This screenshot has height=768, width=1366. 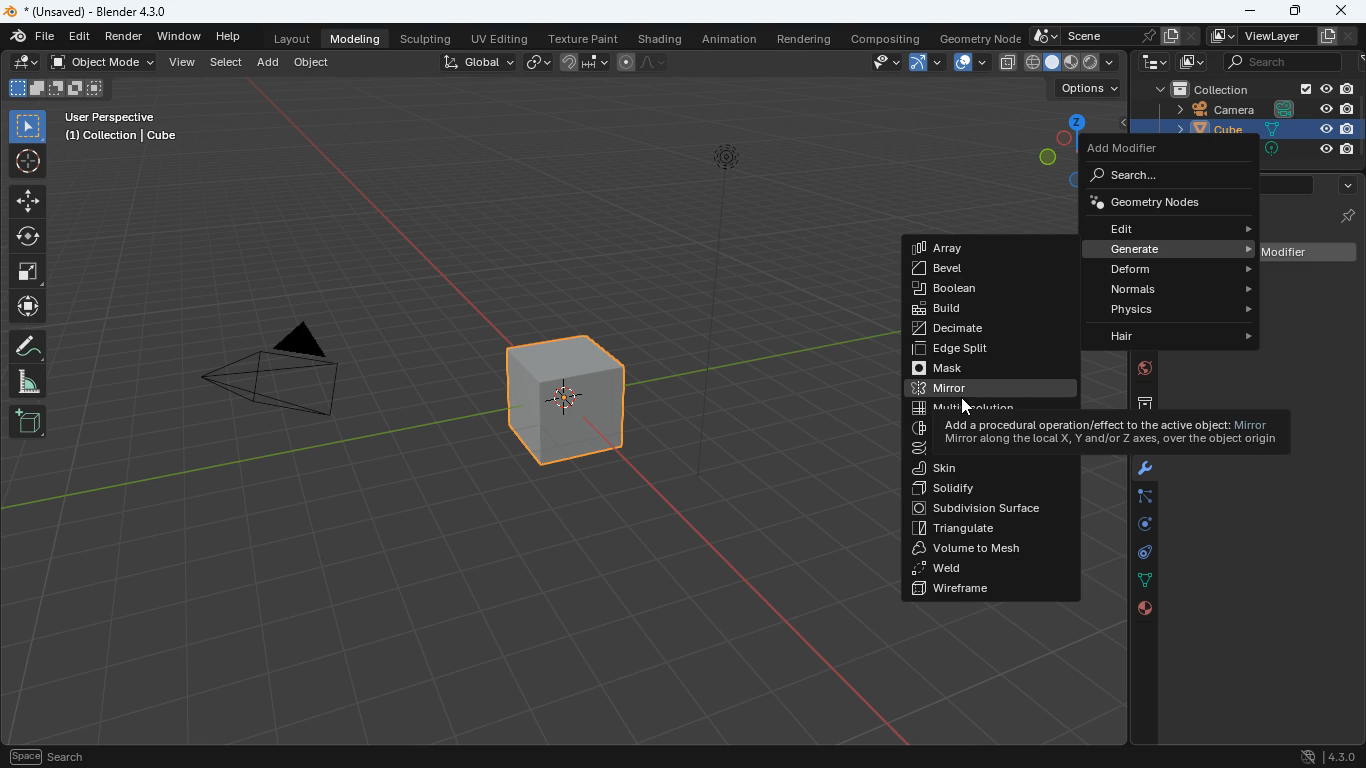 What do you see at coordinates (585, 62) in the screenshot?
I see `join` at bounding box center [585, 62].